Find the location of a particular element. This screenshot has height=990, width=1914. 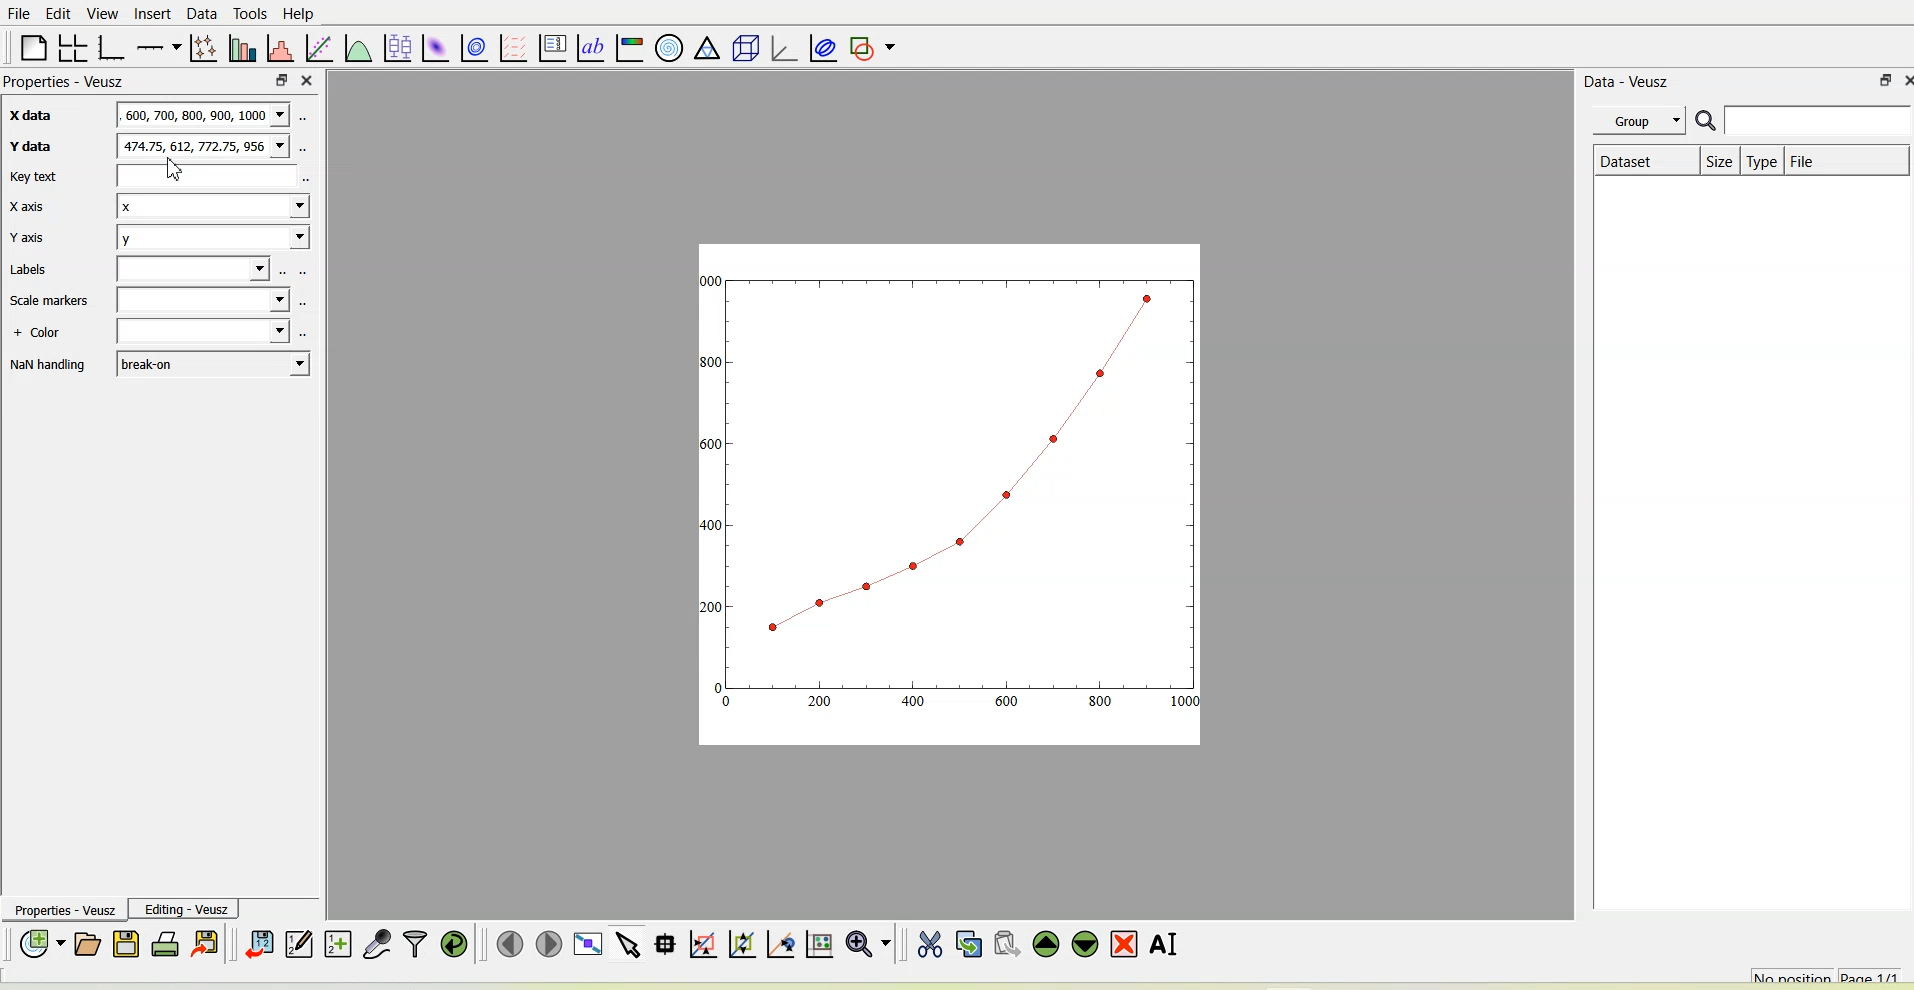

Blank is located at coordinates (203, 300).